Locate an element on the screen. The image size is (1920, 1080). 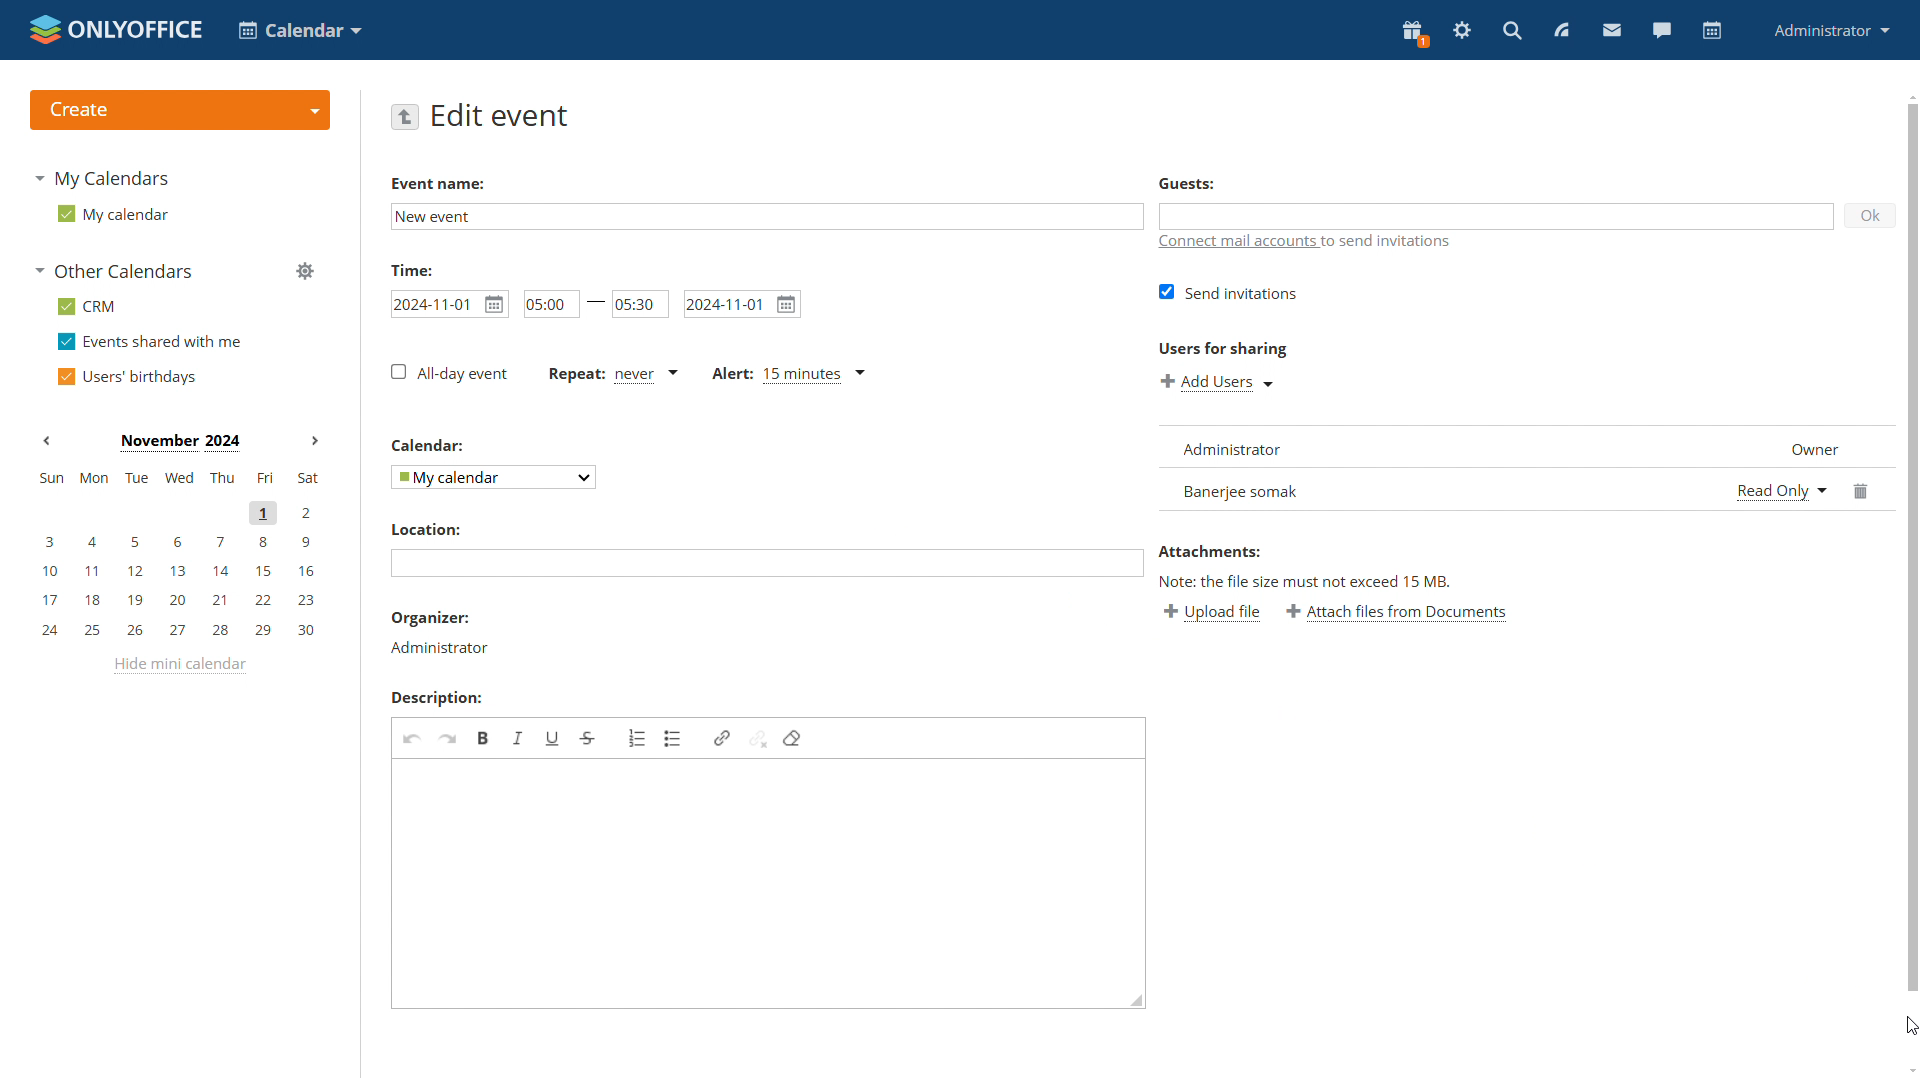
insert/remove bulletted list is located at coordinates (675, 739).